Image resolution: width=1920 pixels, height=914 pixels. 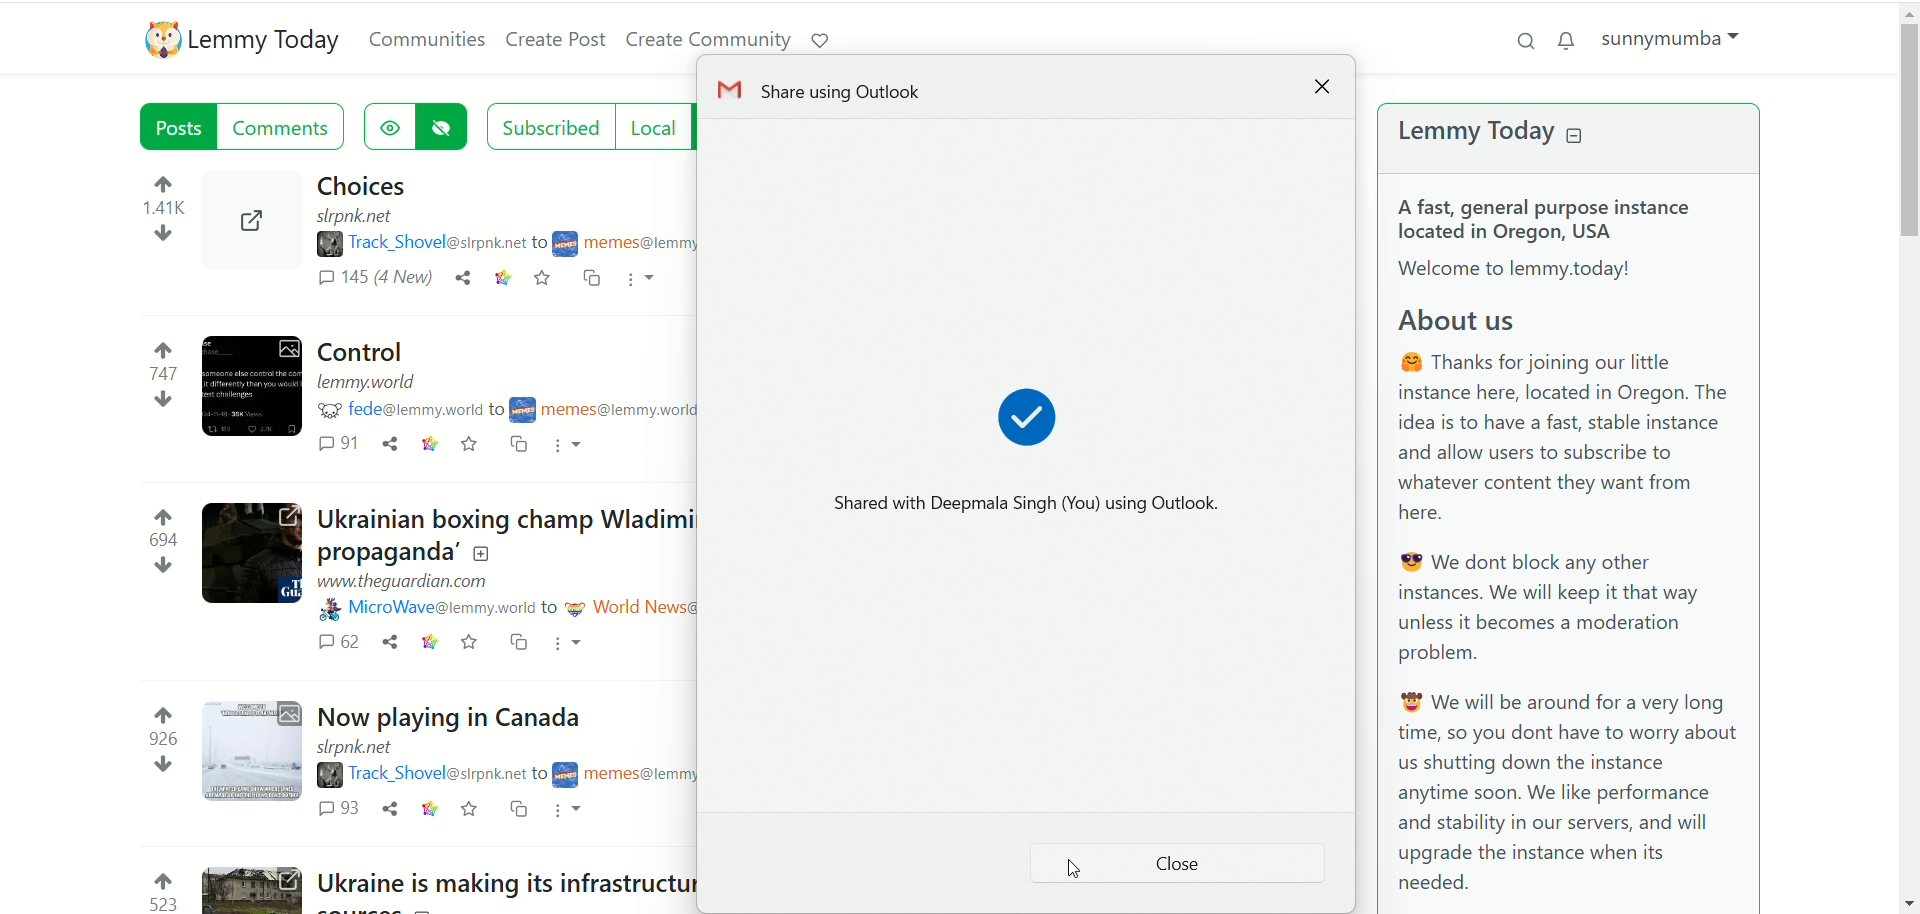 What do you see at coordinates (342, 810) in the screenshot?
I see `comments` at bounding box center [342, 810].